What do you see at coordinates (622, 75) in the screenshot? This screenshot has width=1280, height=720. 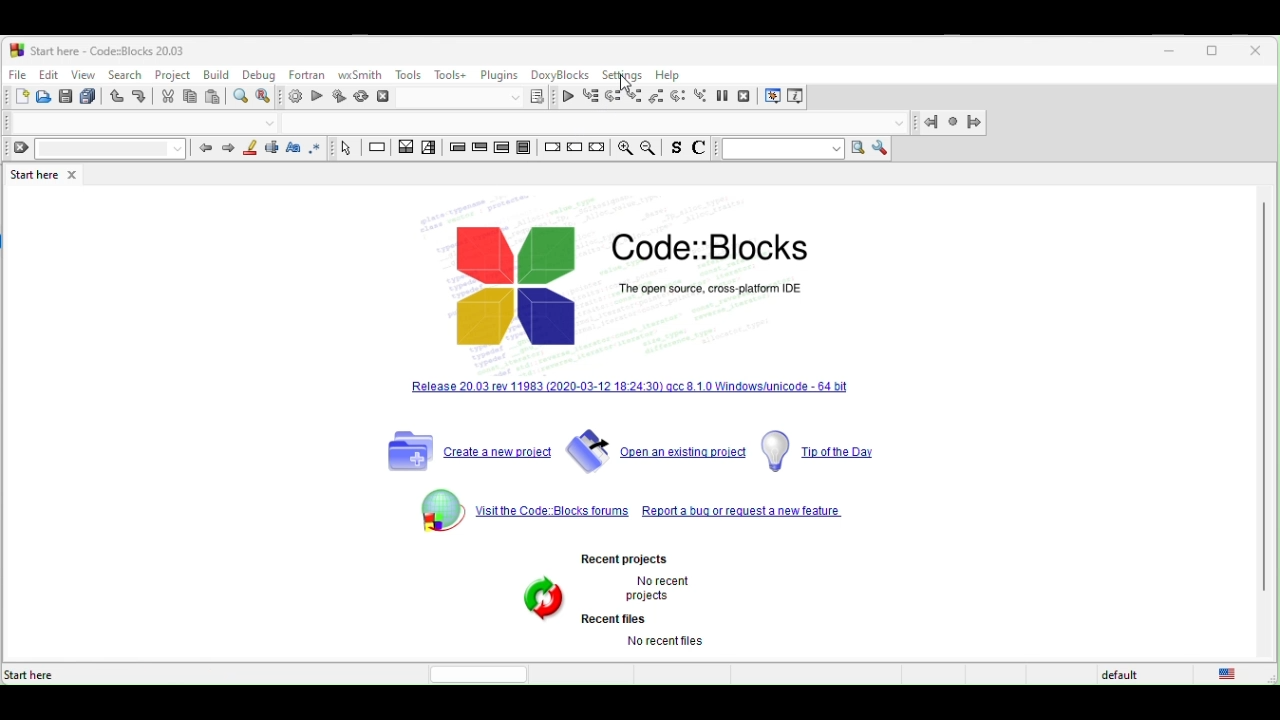 I see `setting` at bounding box center [622, 75].